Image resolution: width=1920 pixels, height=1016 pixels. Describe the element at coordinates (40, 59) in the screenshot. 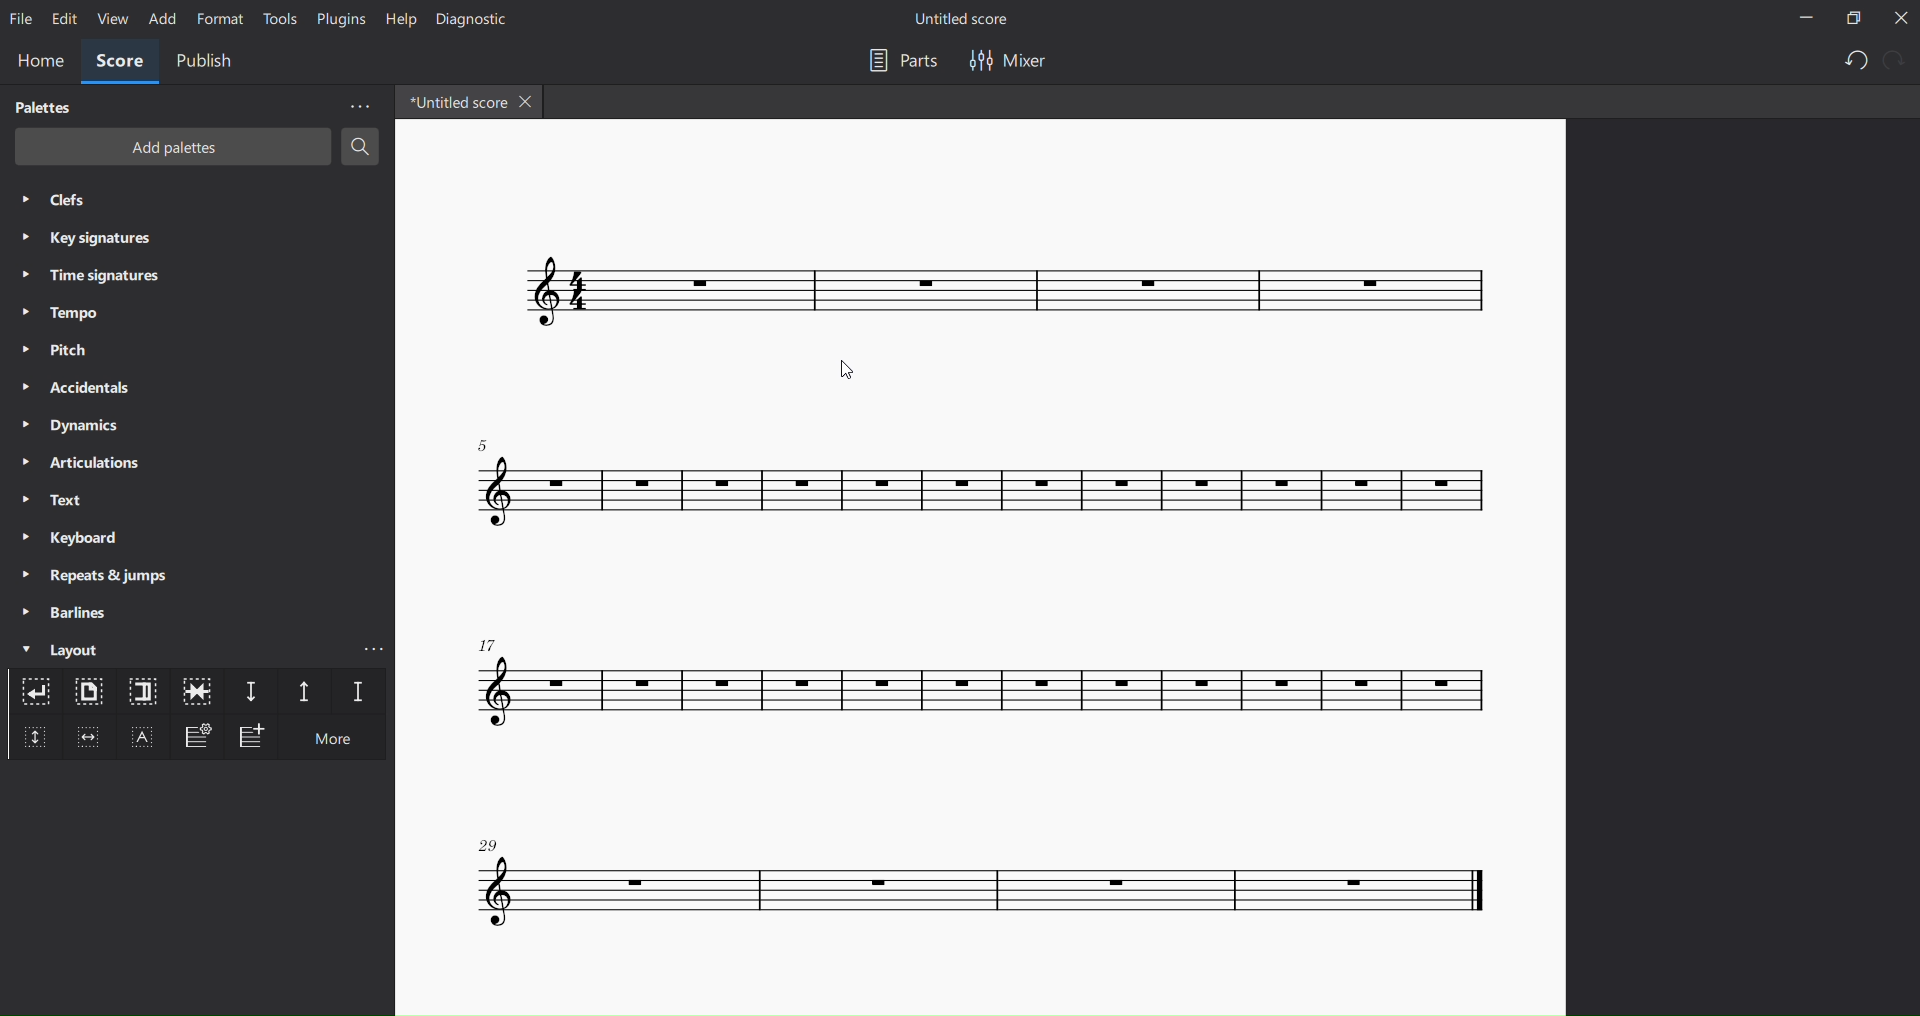

I see `home` at that location.